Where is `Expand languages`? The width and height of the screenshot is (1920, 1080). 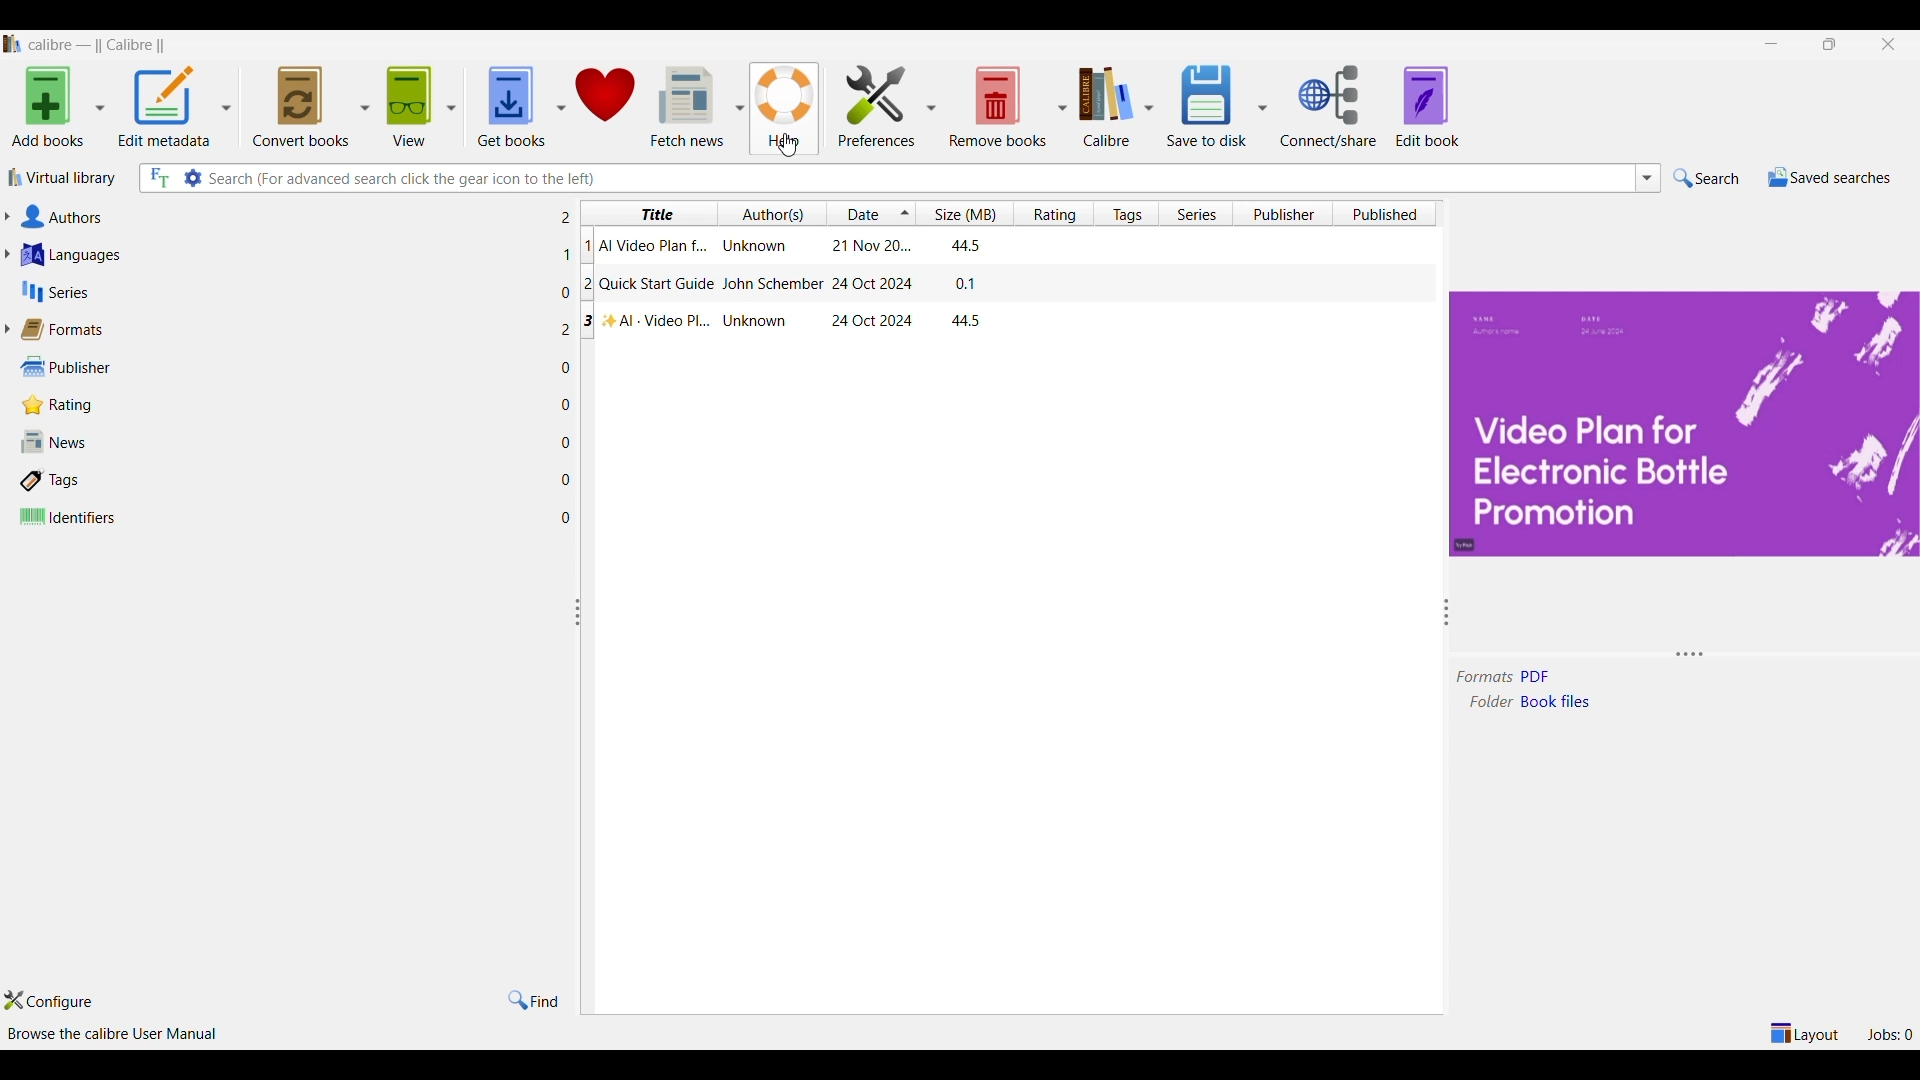 Expand languages is located at coordinates (6, 254).